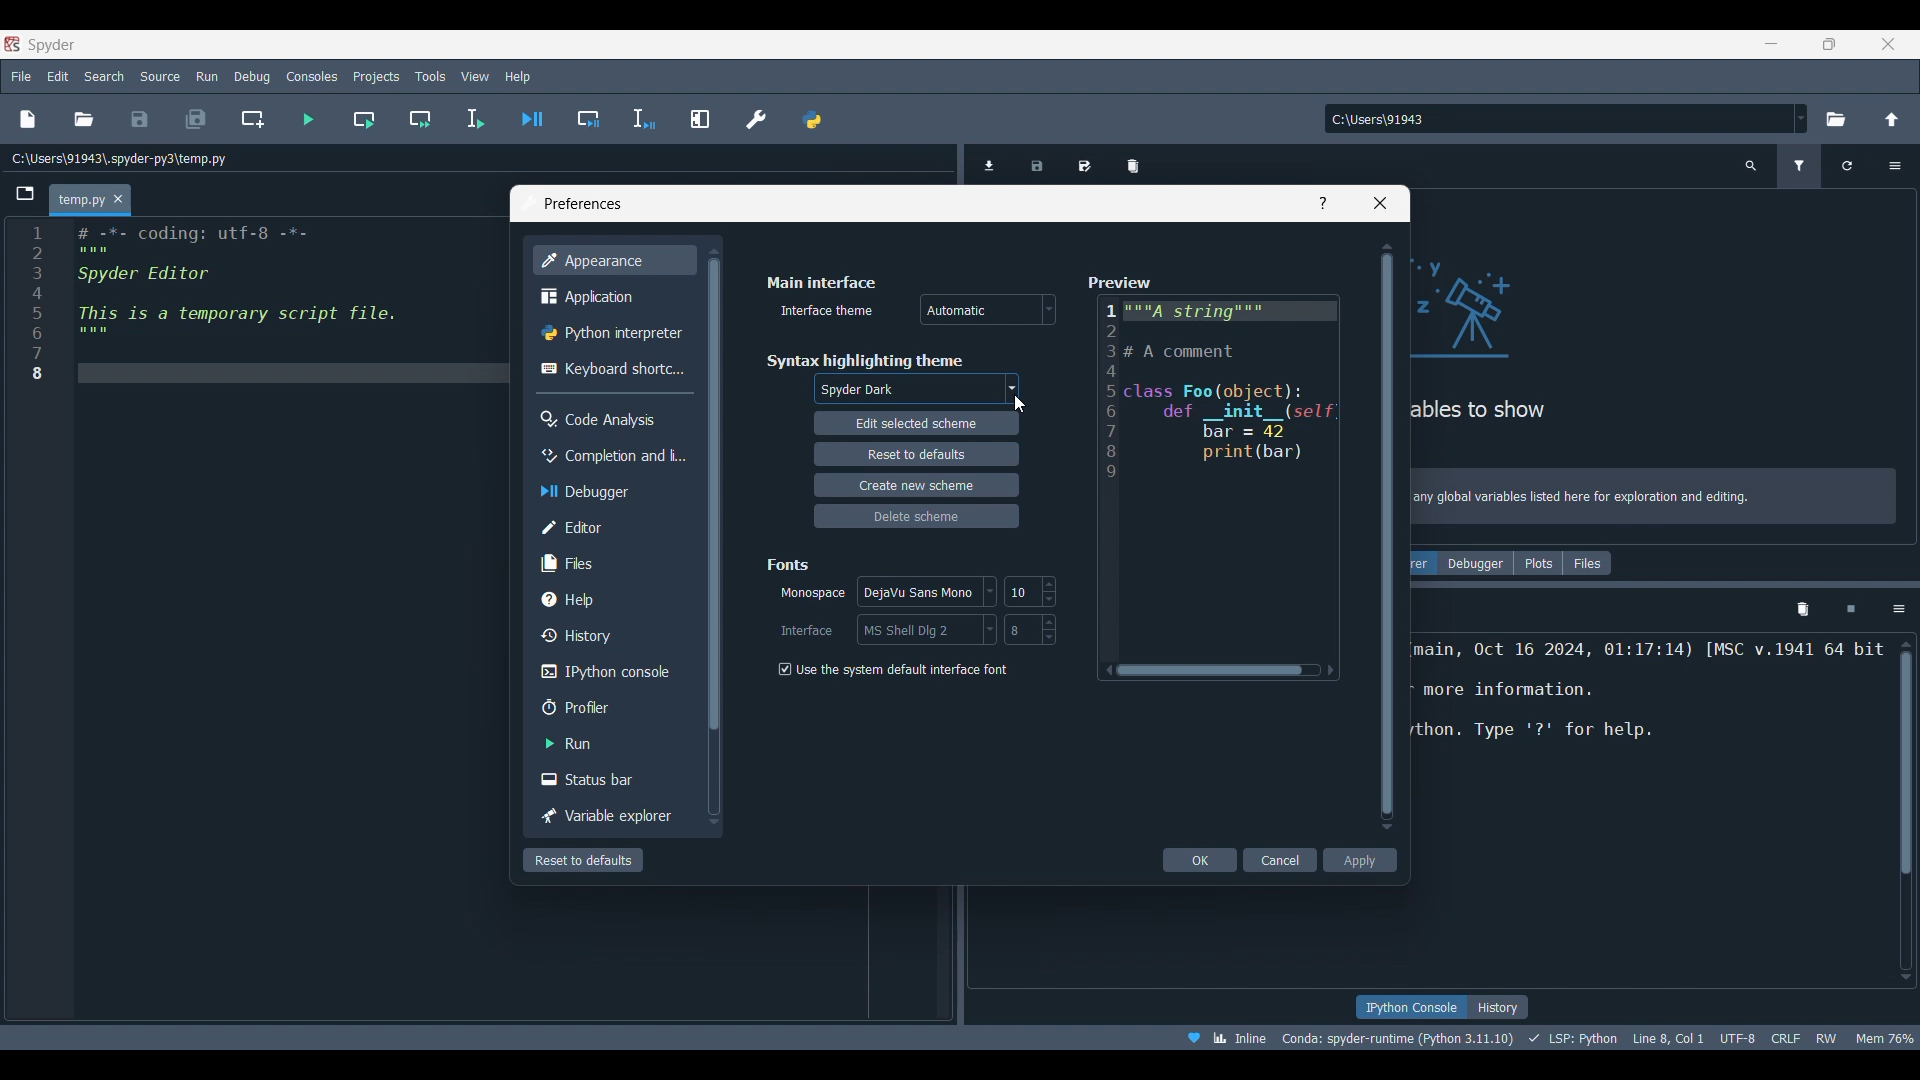 The image size is (1920, 1080). Describe the element at coordinates (1906, 810) in the screenshot. I see `Vertical slide bar` at that location.